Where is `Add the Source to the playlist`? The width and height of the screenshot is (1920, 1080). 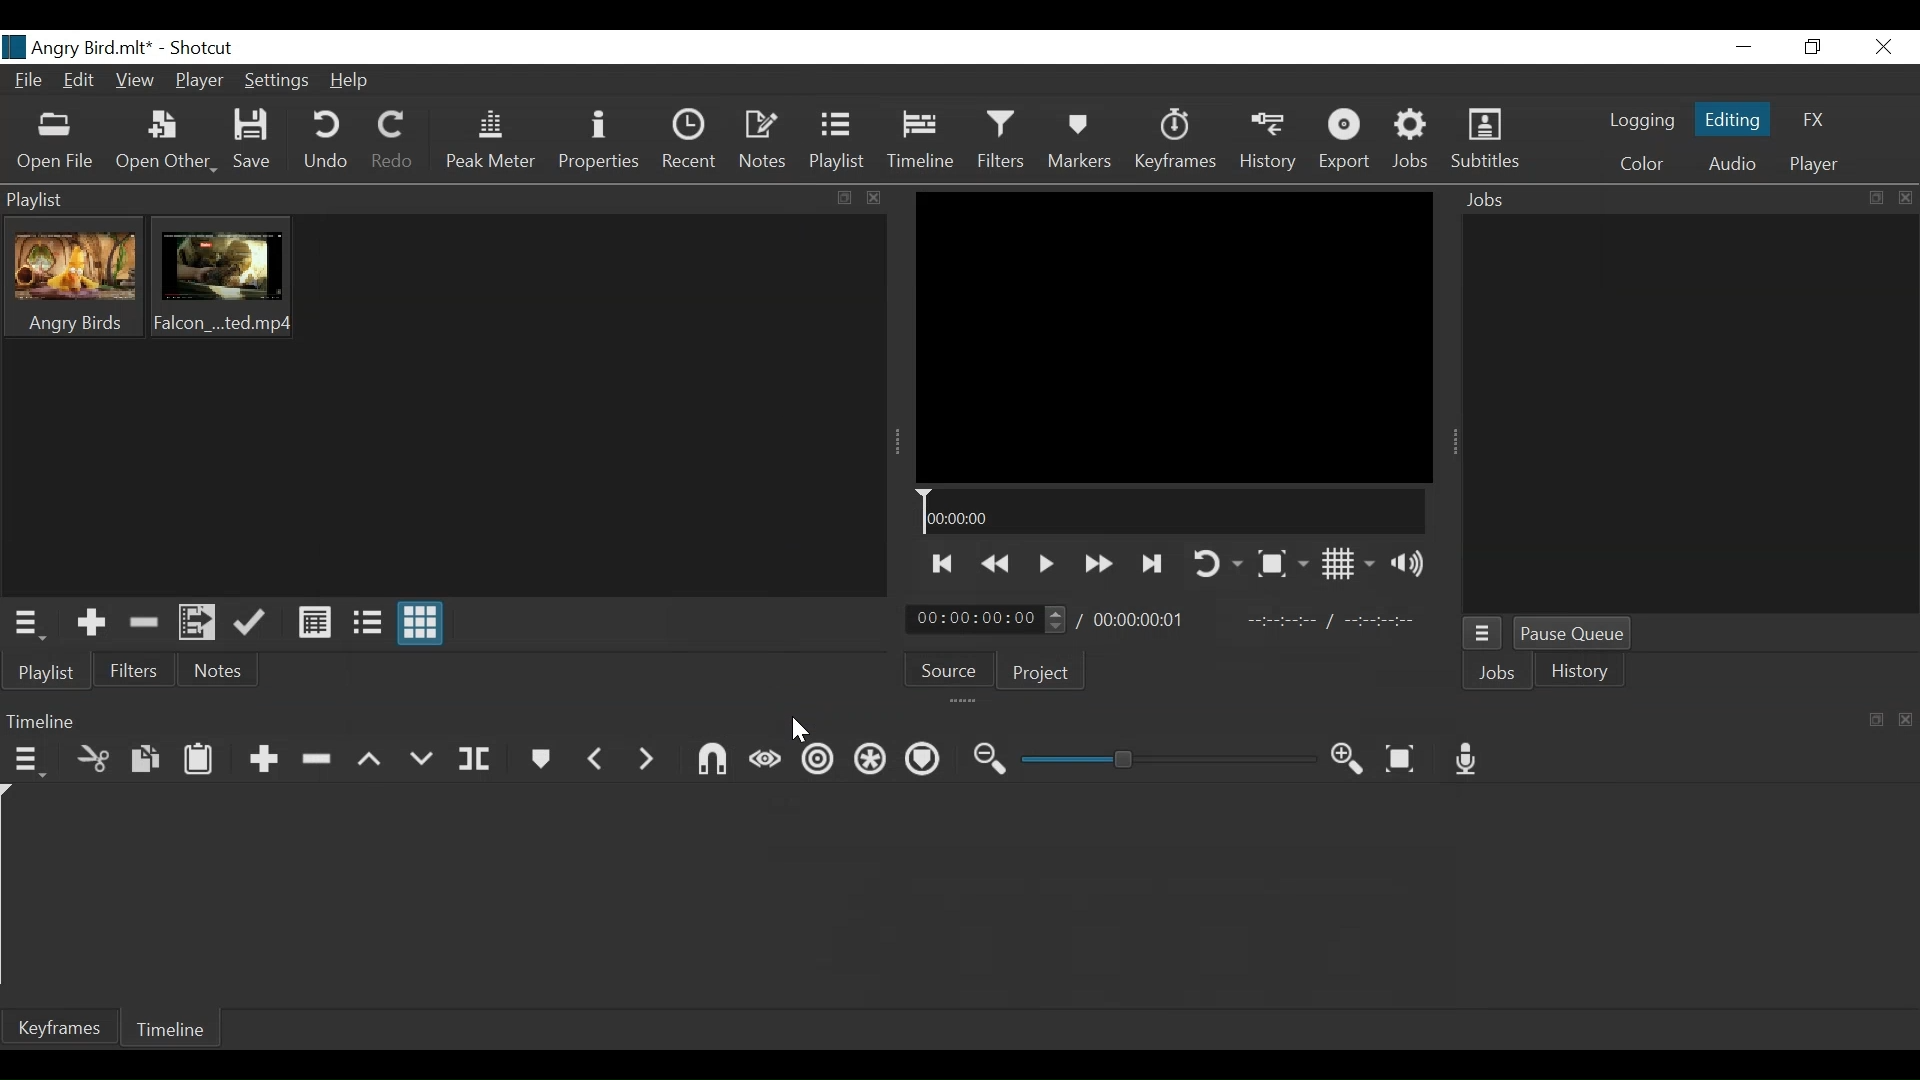
Add the Source to the playlist is located at coordinates (91, 622).